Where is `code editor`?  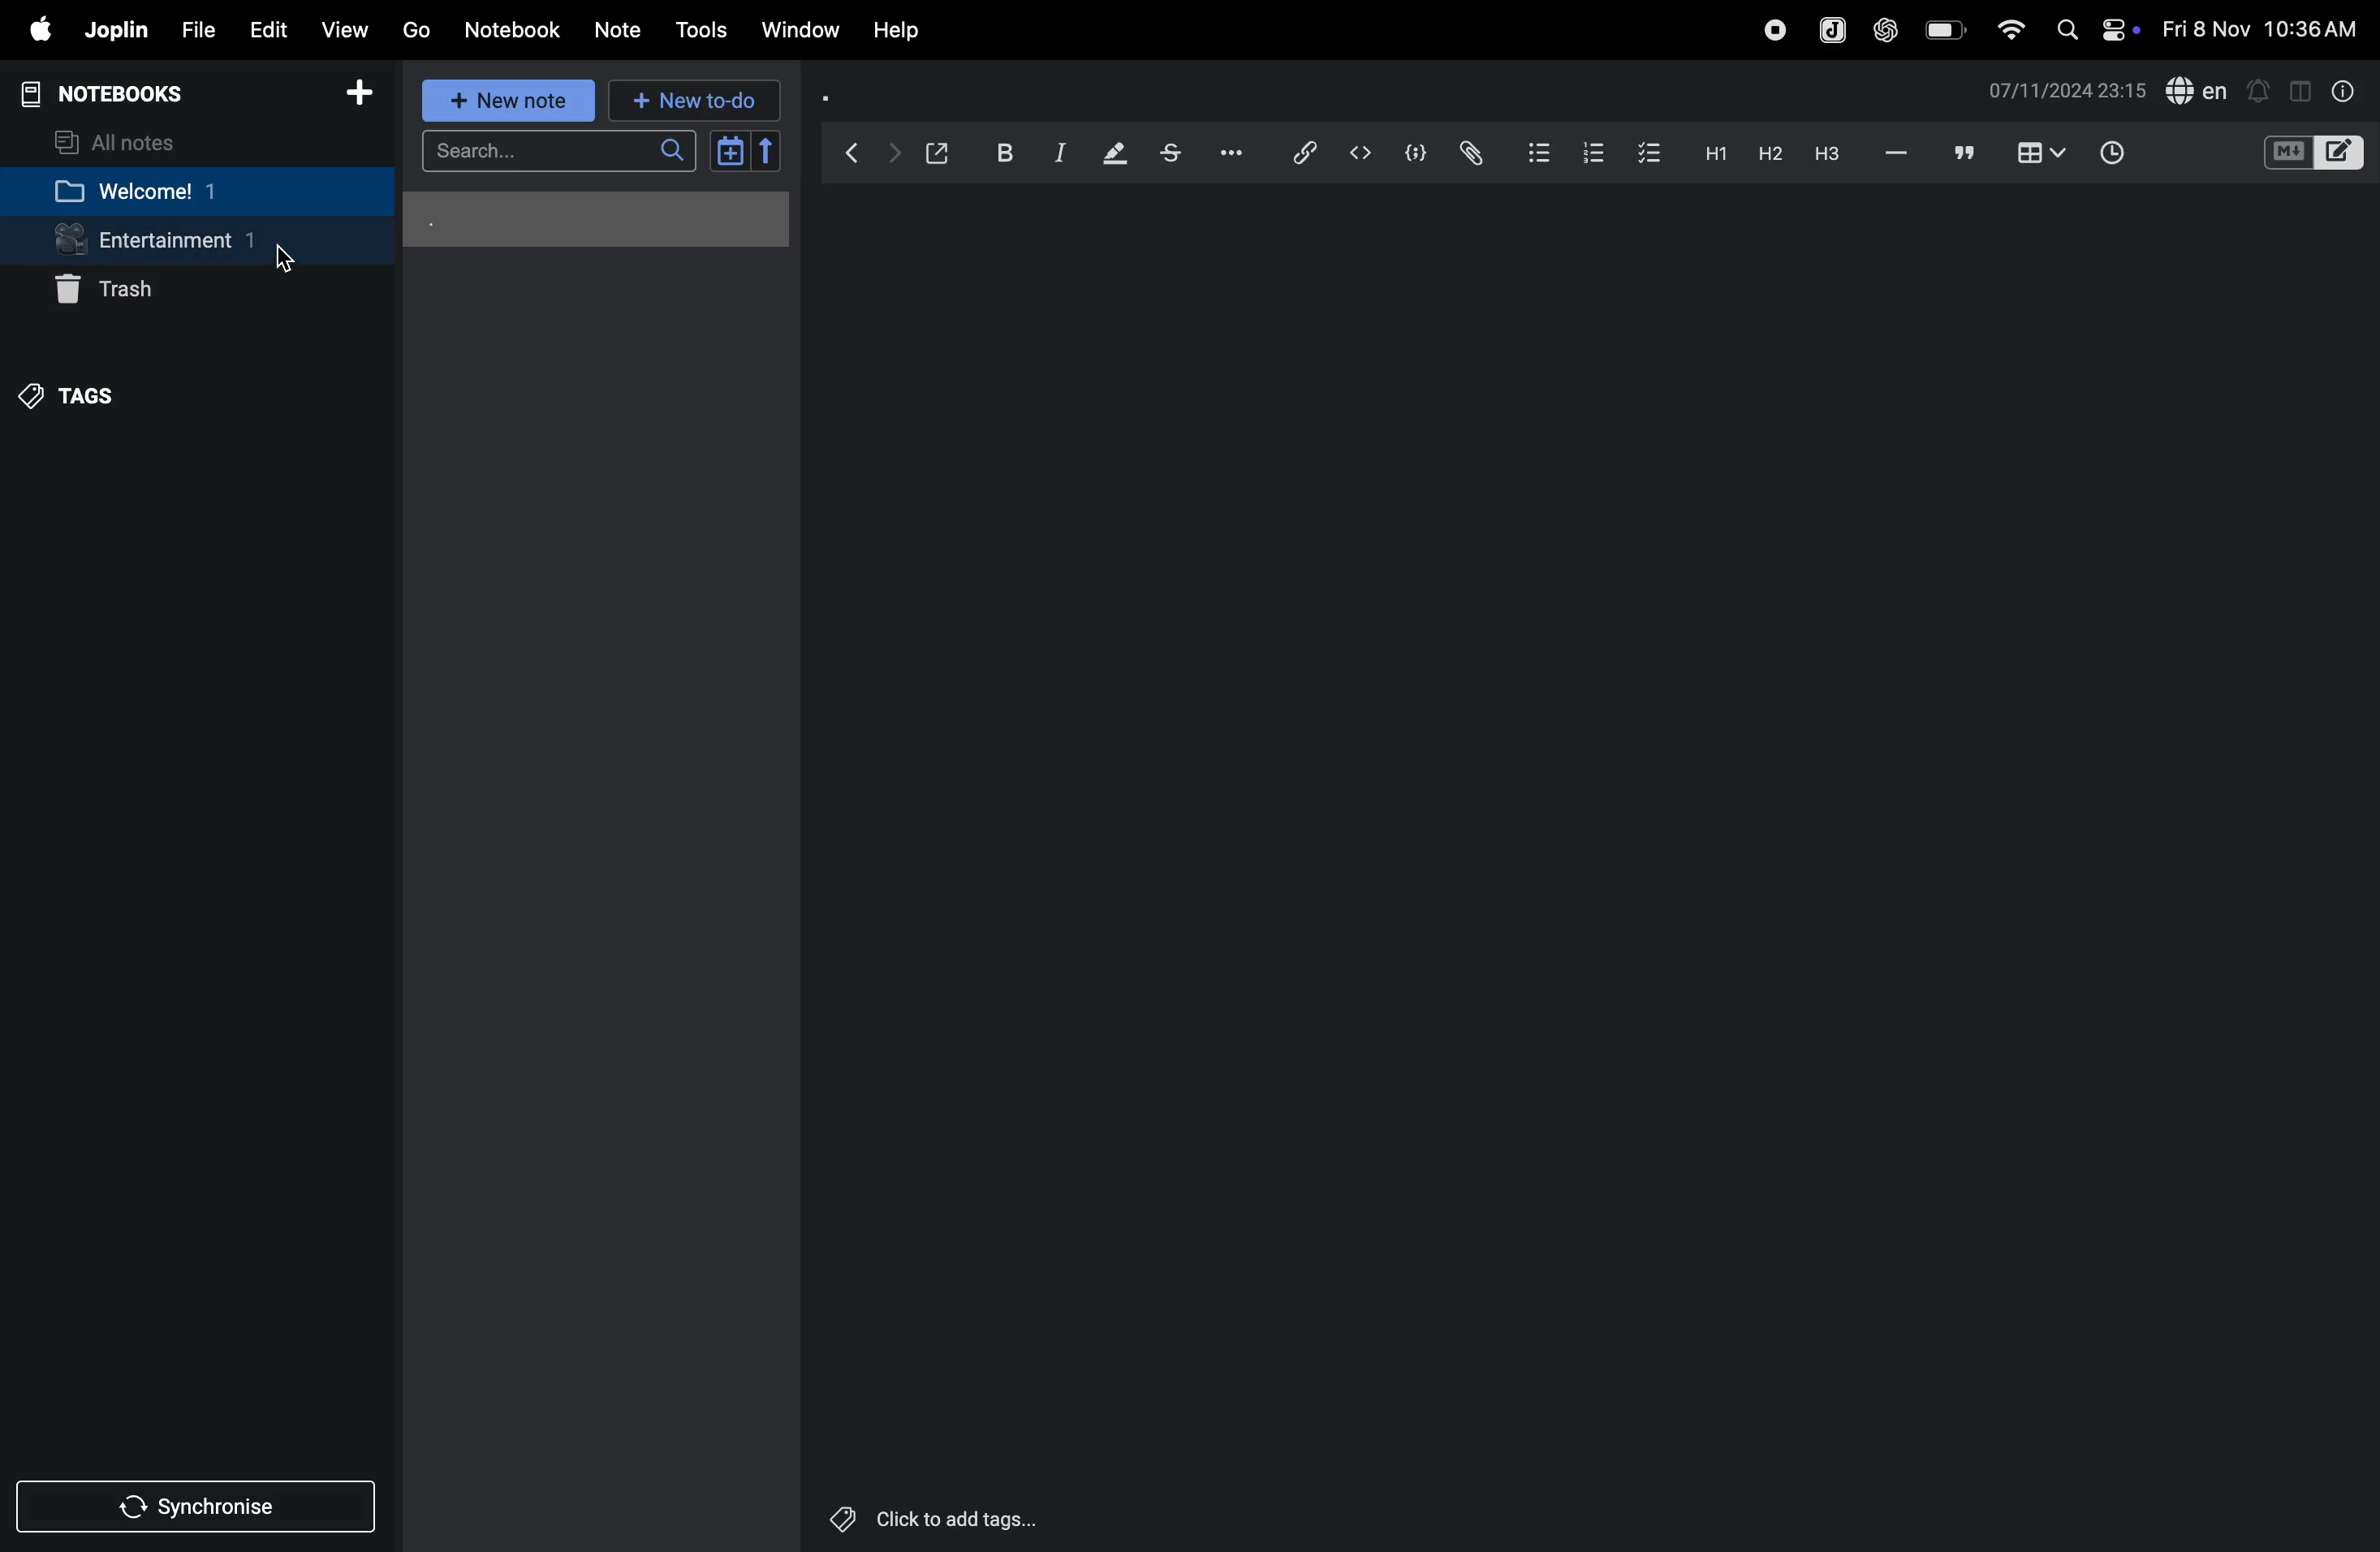 code editor is located at coordinates (1360, 153).